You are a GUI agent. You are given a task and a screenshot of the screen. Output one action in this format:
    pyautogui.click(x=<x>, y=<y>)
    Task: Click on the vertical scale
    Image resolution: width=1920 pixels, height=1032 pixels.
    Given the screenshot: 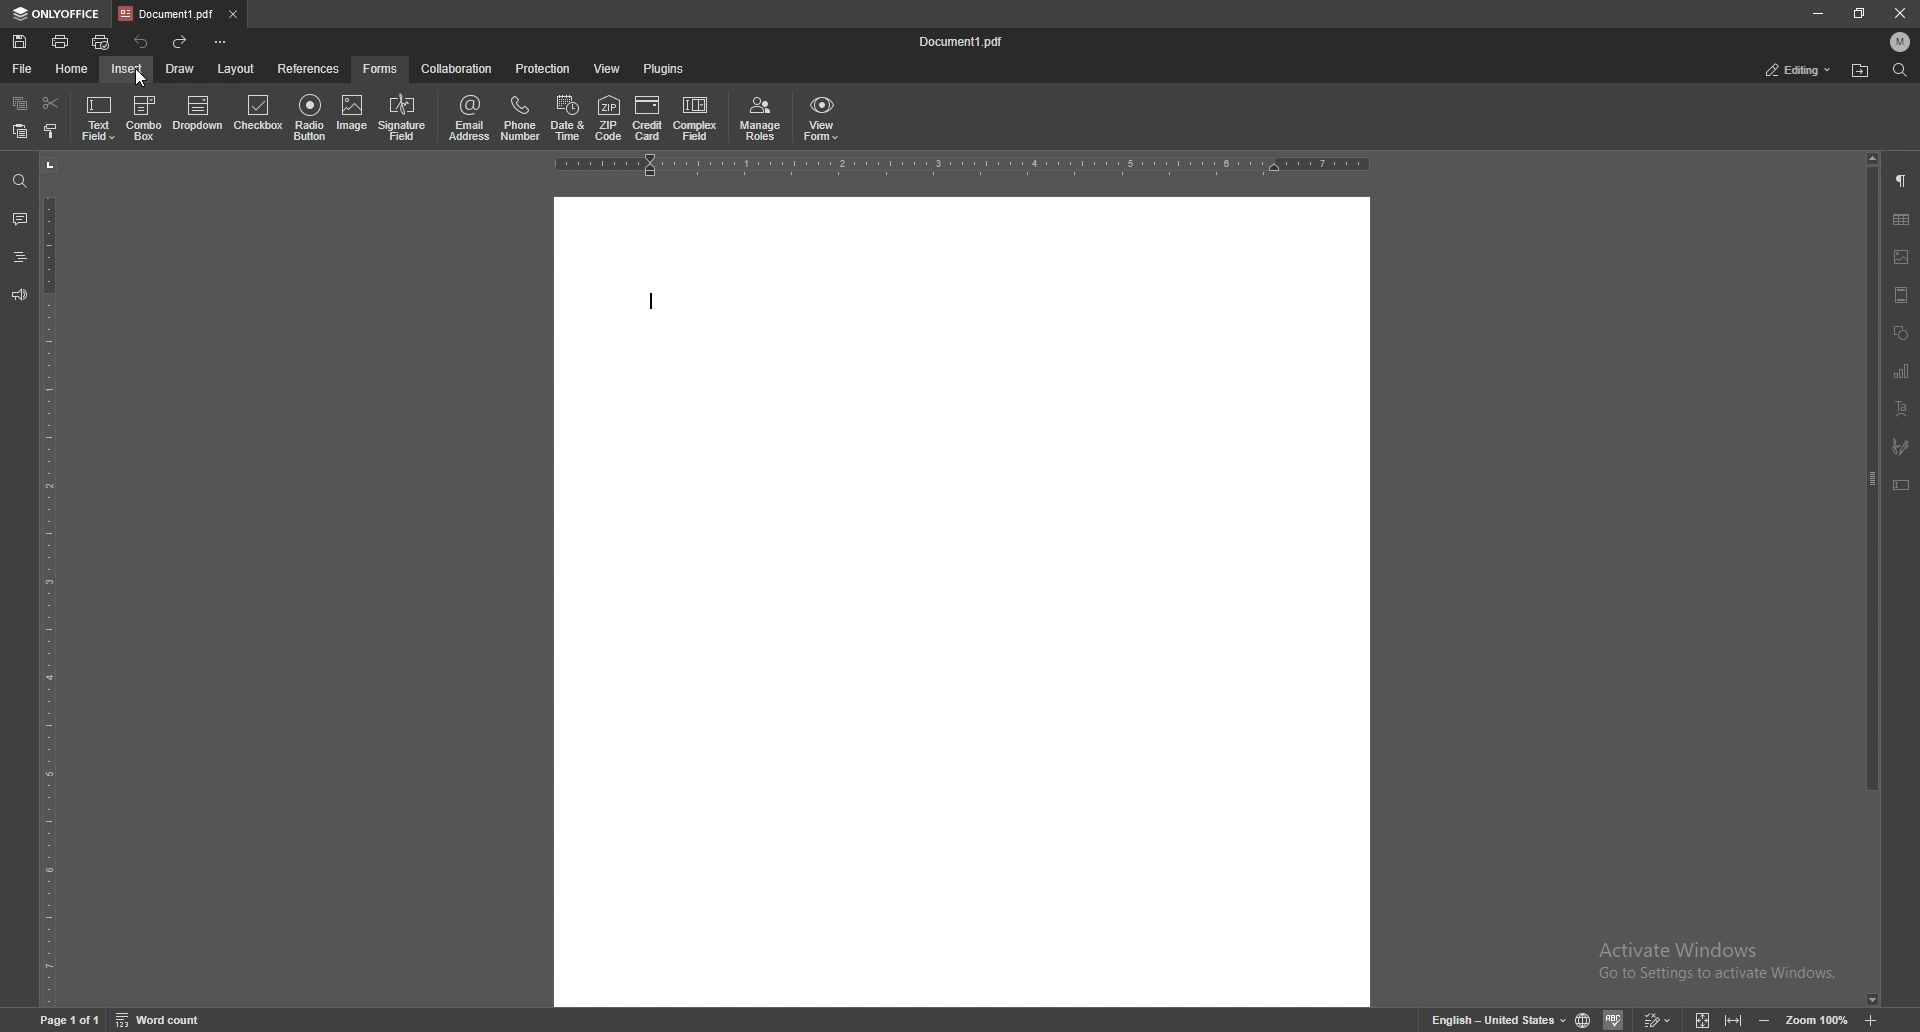 What is the action you would take?
    pyautogui.click(x=46, y=582)
    